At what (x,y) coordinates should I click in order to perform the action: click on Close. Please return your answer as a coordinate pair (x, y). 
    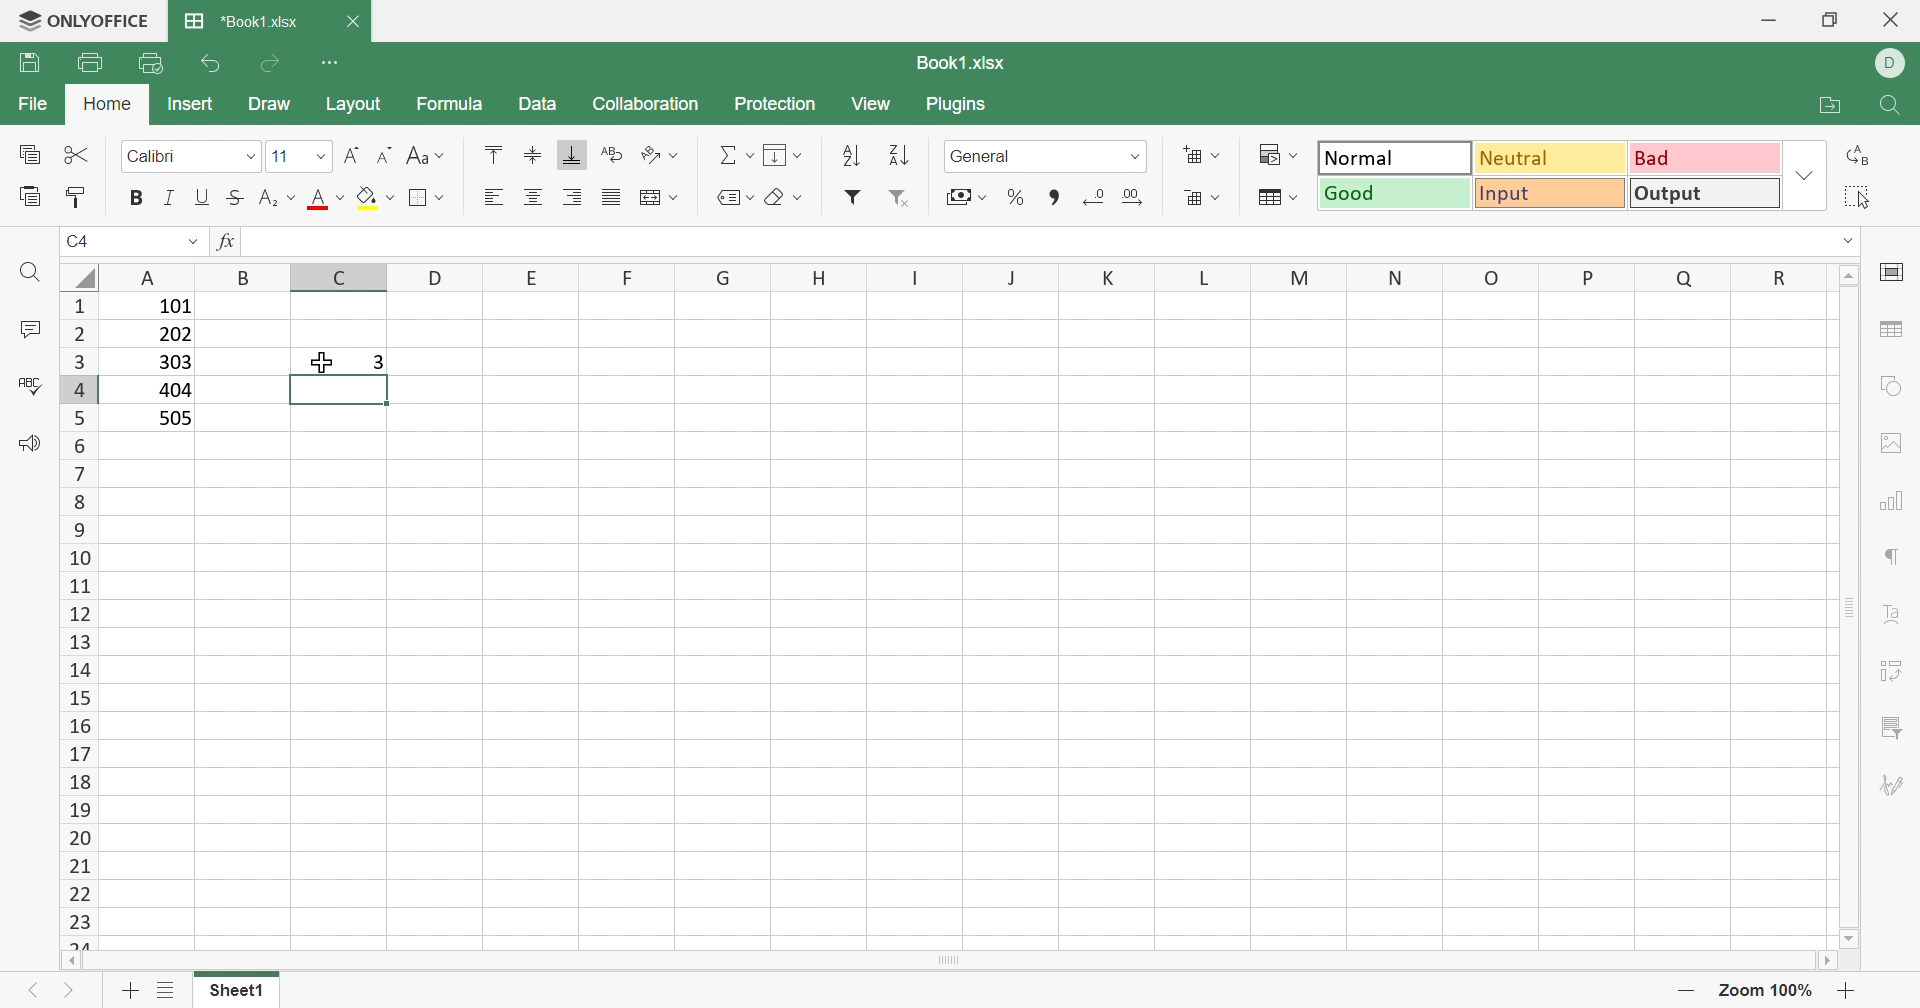
    Looking at the image, I should click on (358, 19).